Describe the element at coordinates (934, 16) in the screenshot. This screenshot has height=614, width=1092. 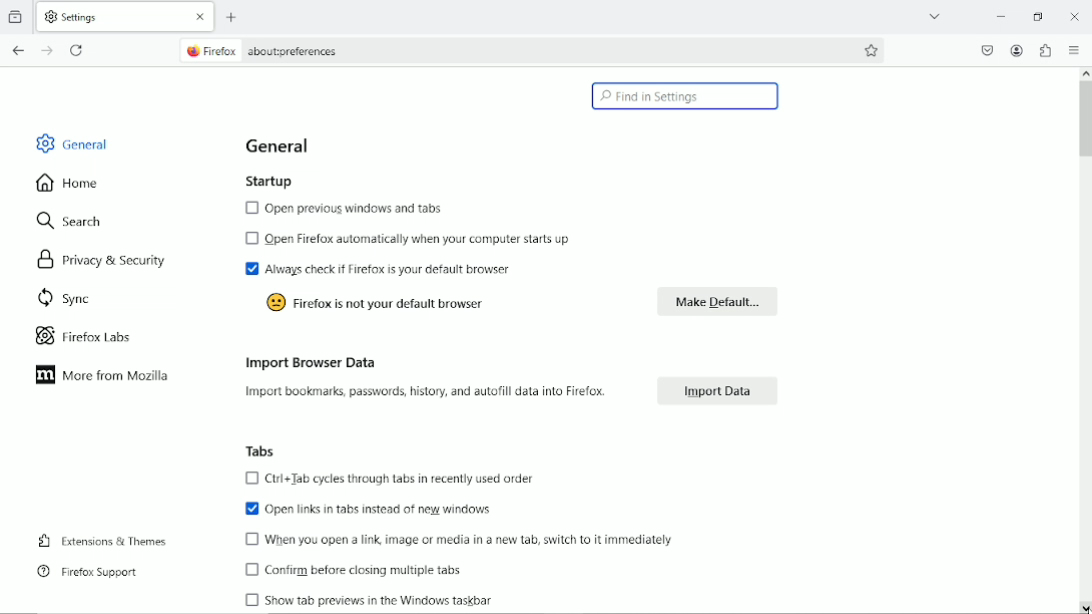
I see `list all tabs` at that location.